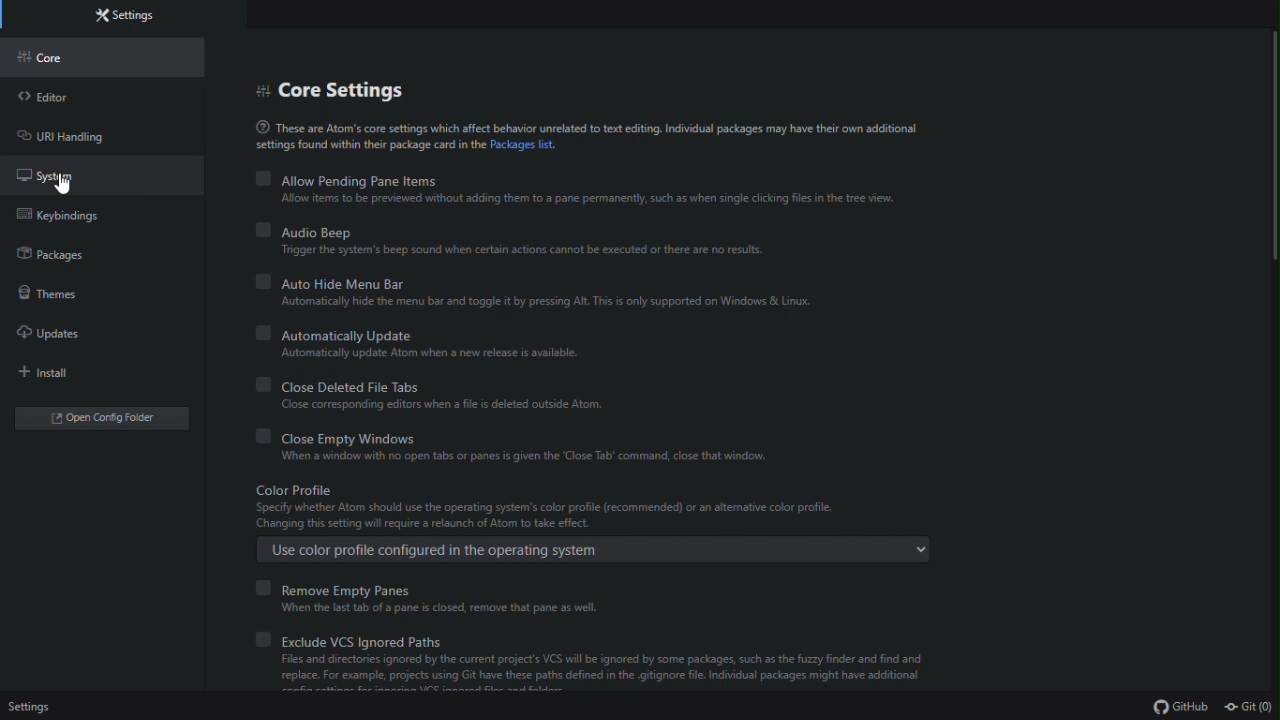  What do you see at coordinates (100, 173) in the screenshot?
I see `System` at bounding box center [100, 173].